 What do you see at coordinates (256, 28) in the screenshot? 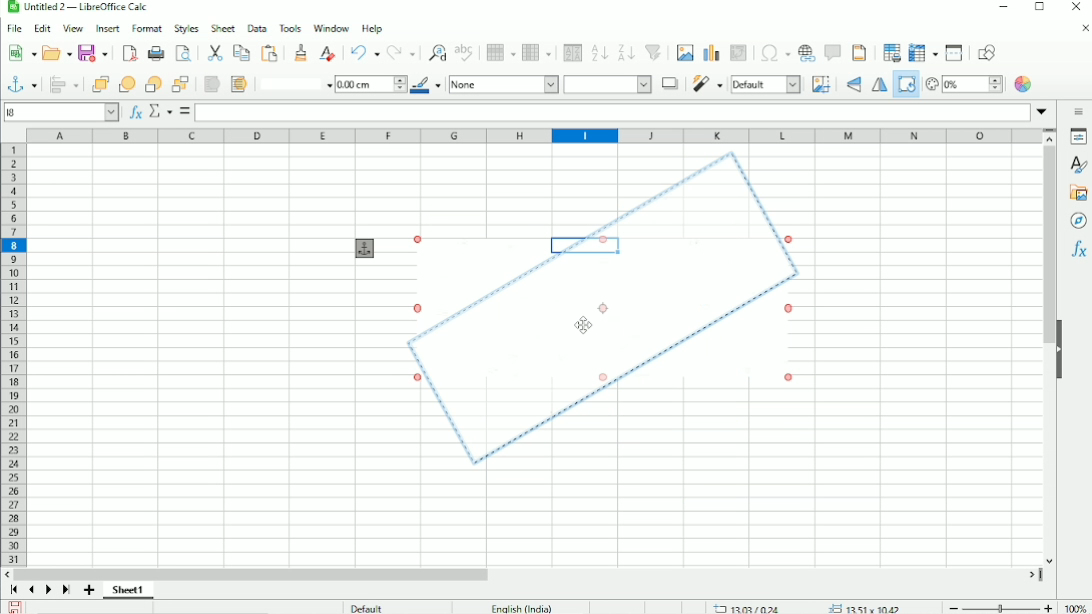
I see `Data` at bounding box center [256, 28].